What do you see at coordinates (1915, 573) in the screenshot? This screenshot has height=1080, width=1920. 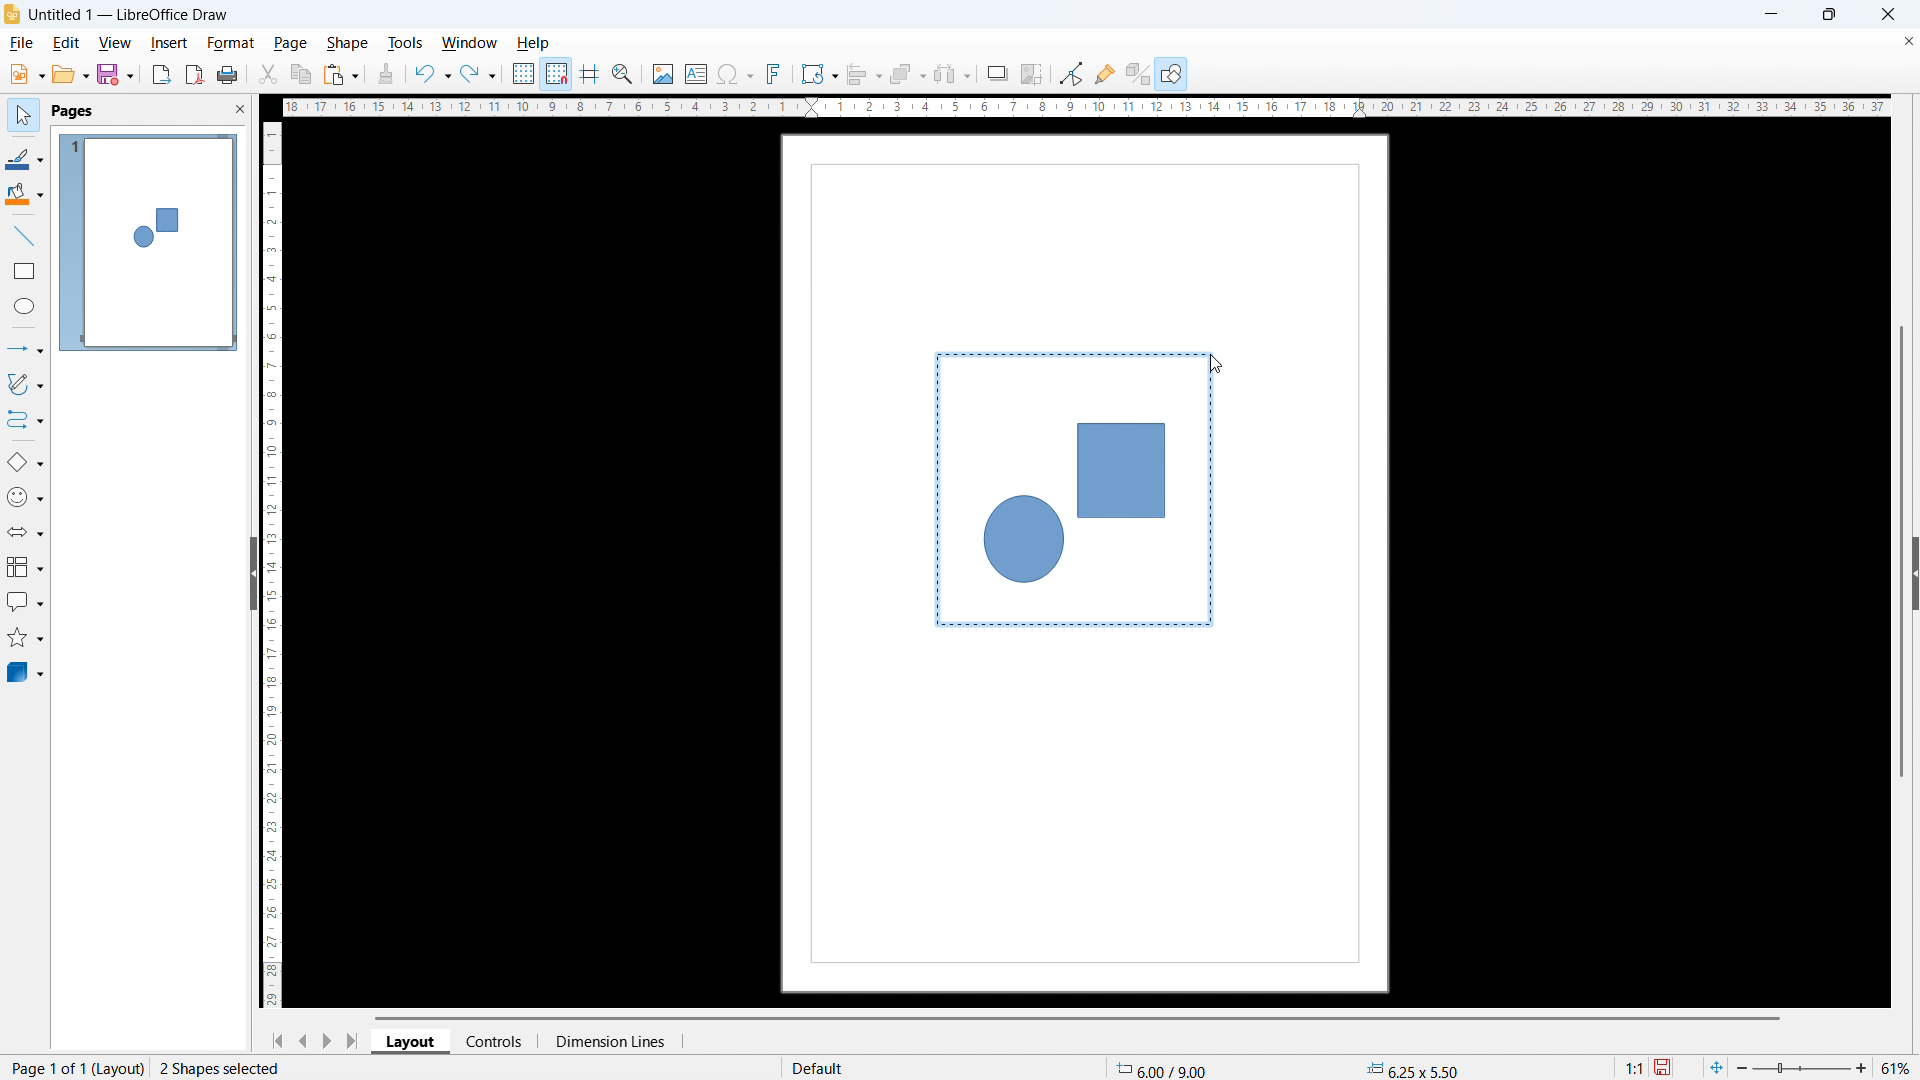 I see `expand sidebar` at bounding box center [1915, 573].